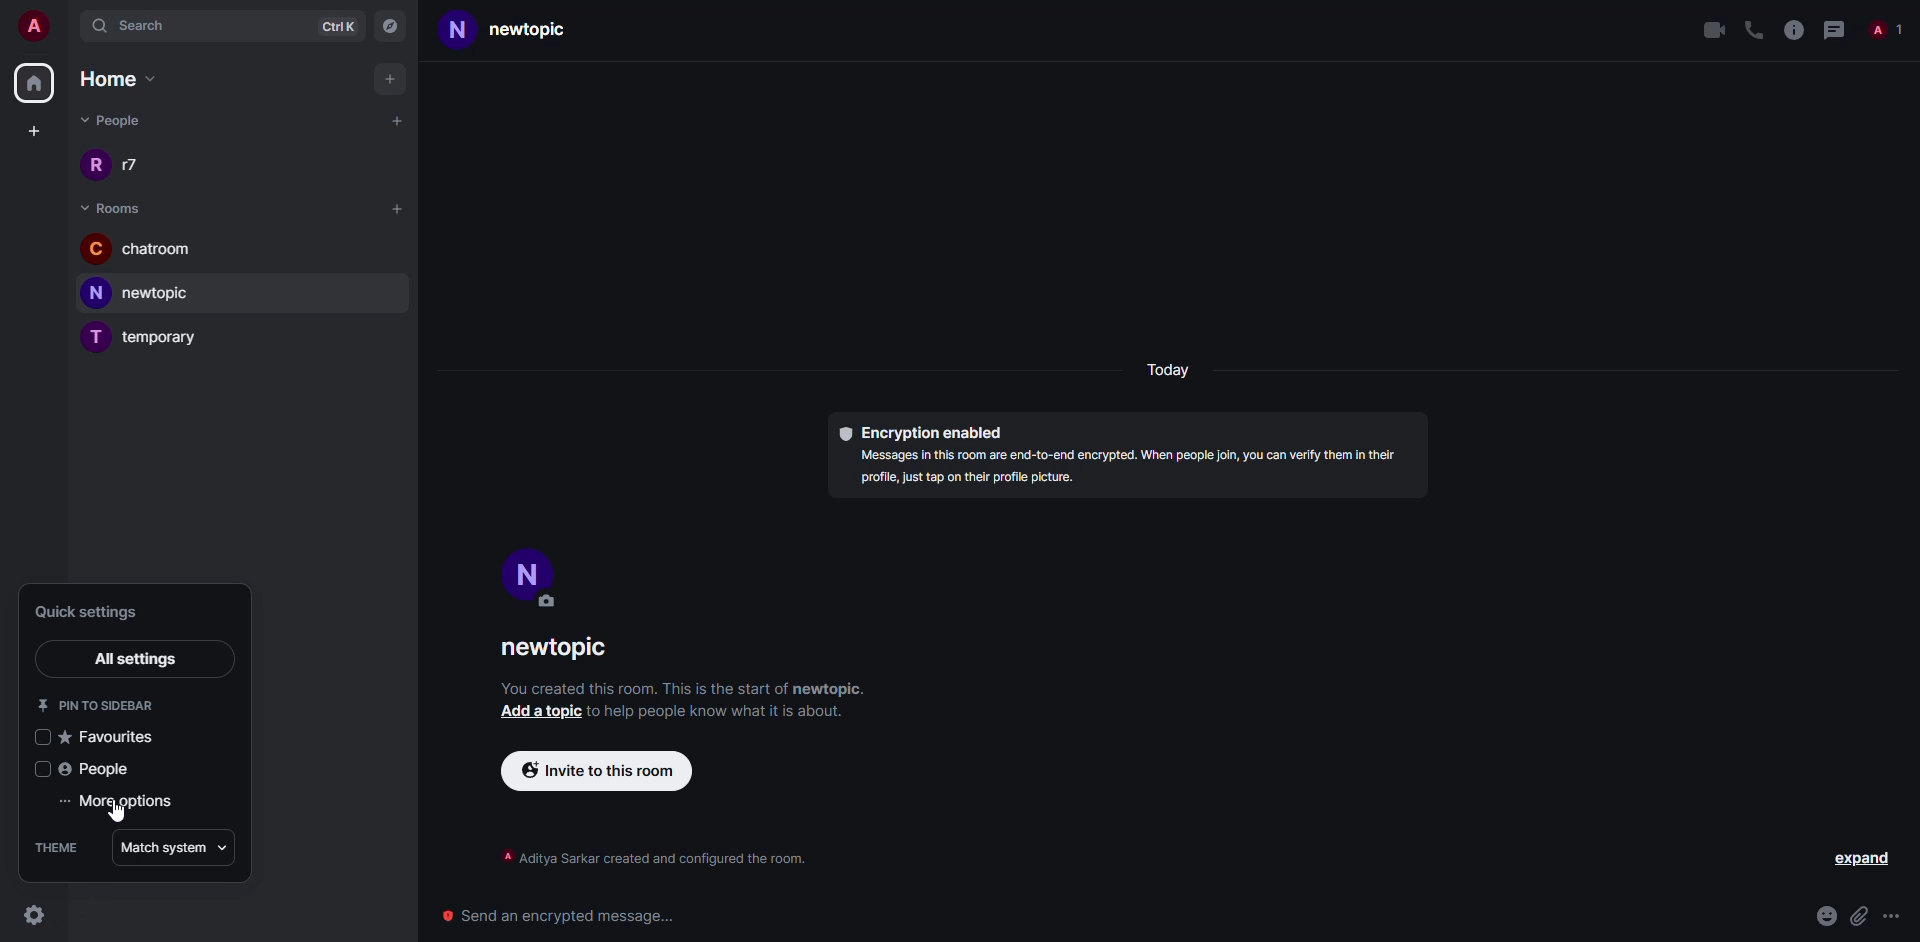 The height and width of the screenshot is (942, 1920). What do you see at coordinates (927, 431) in the screenshot?
I see `encryption enabled` at bounding box center [927, 431].